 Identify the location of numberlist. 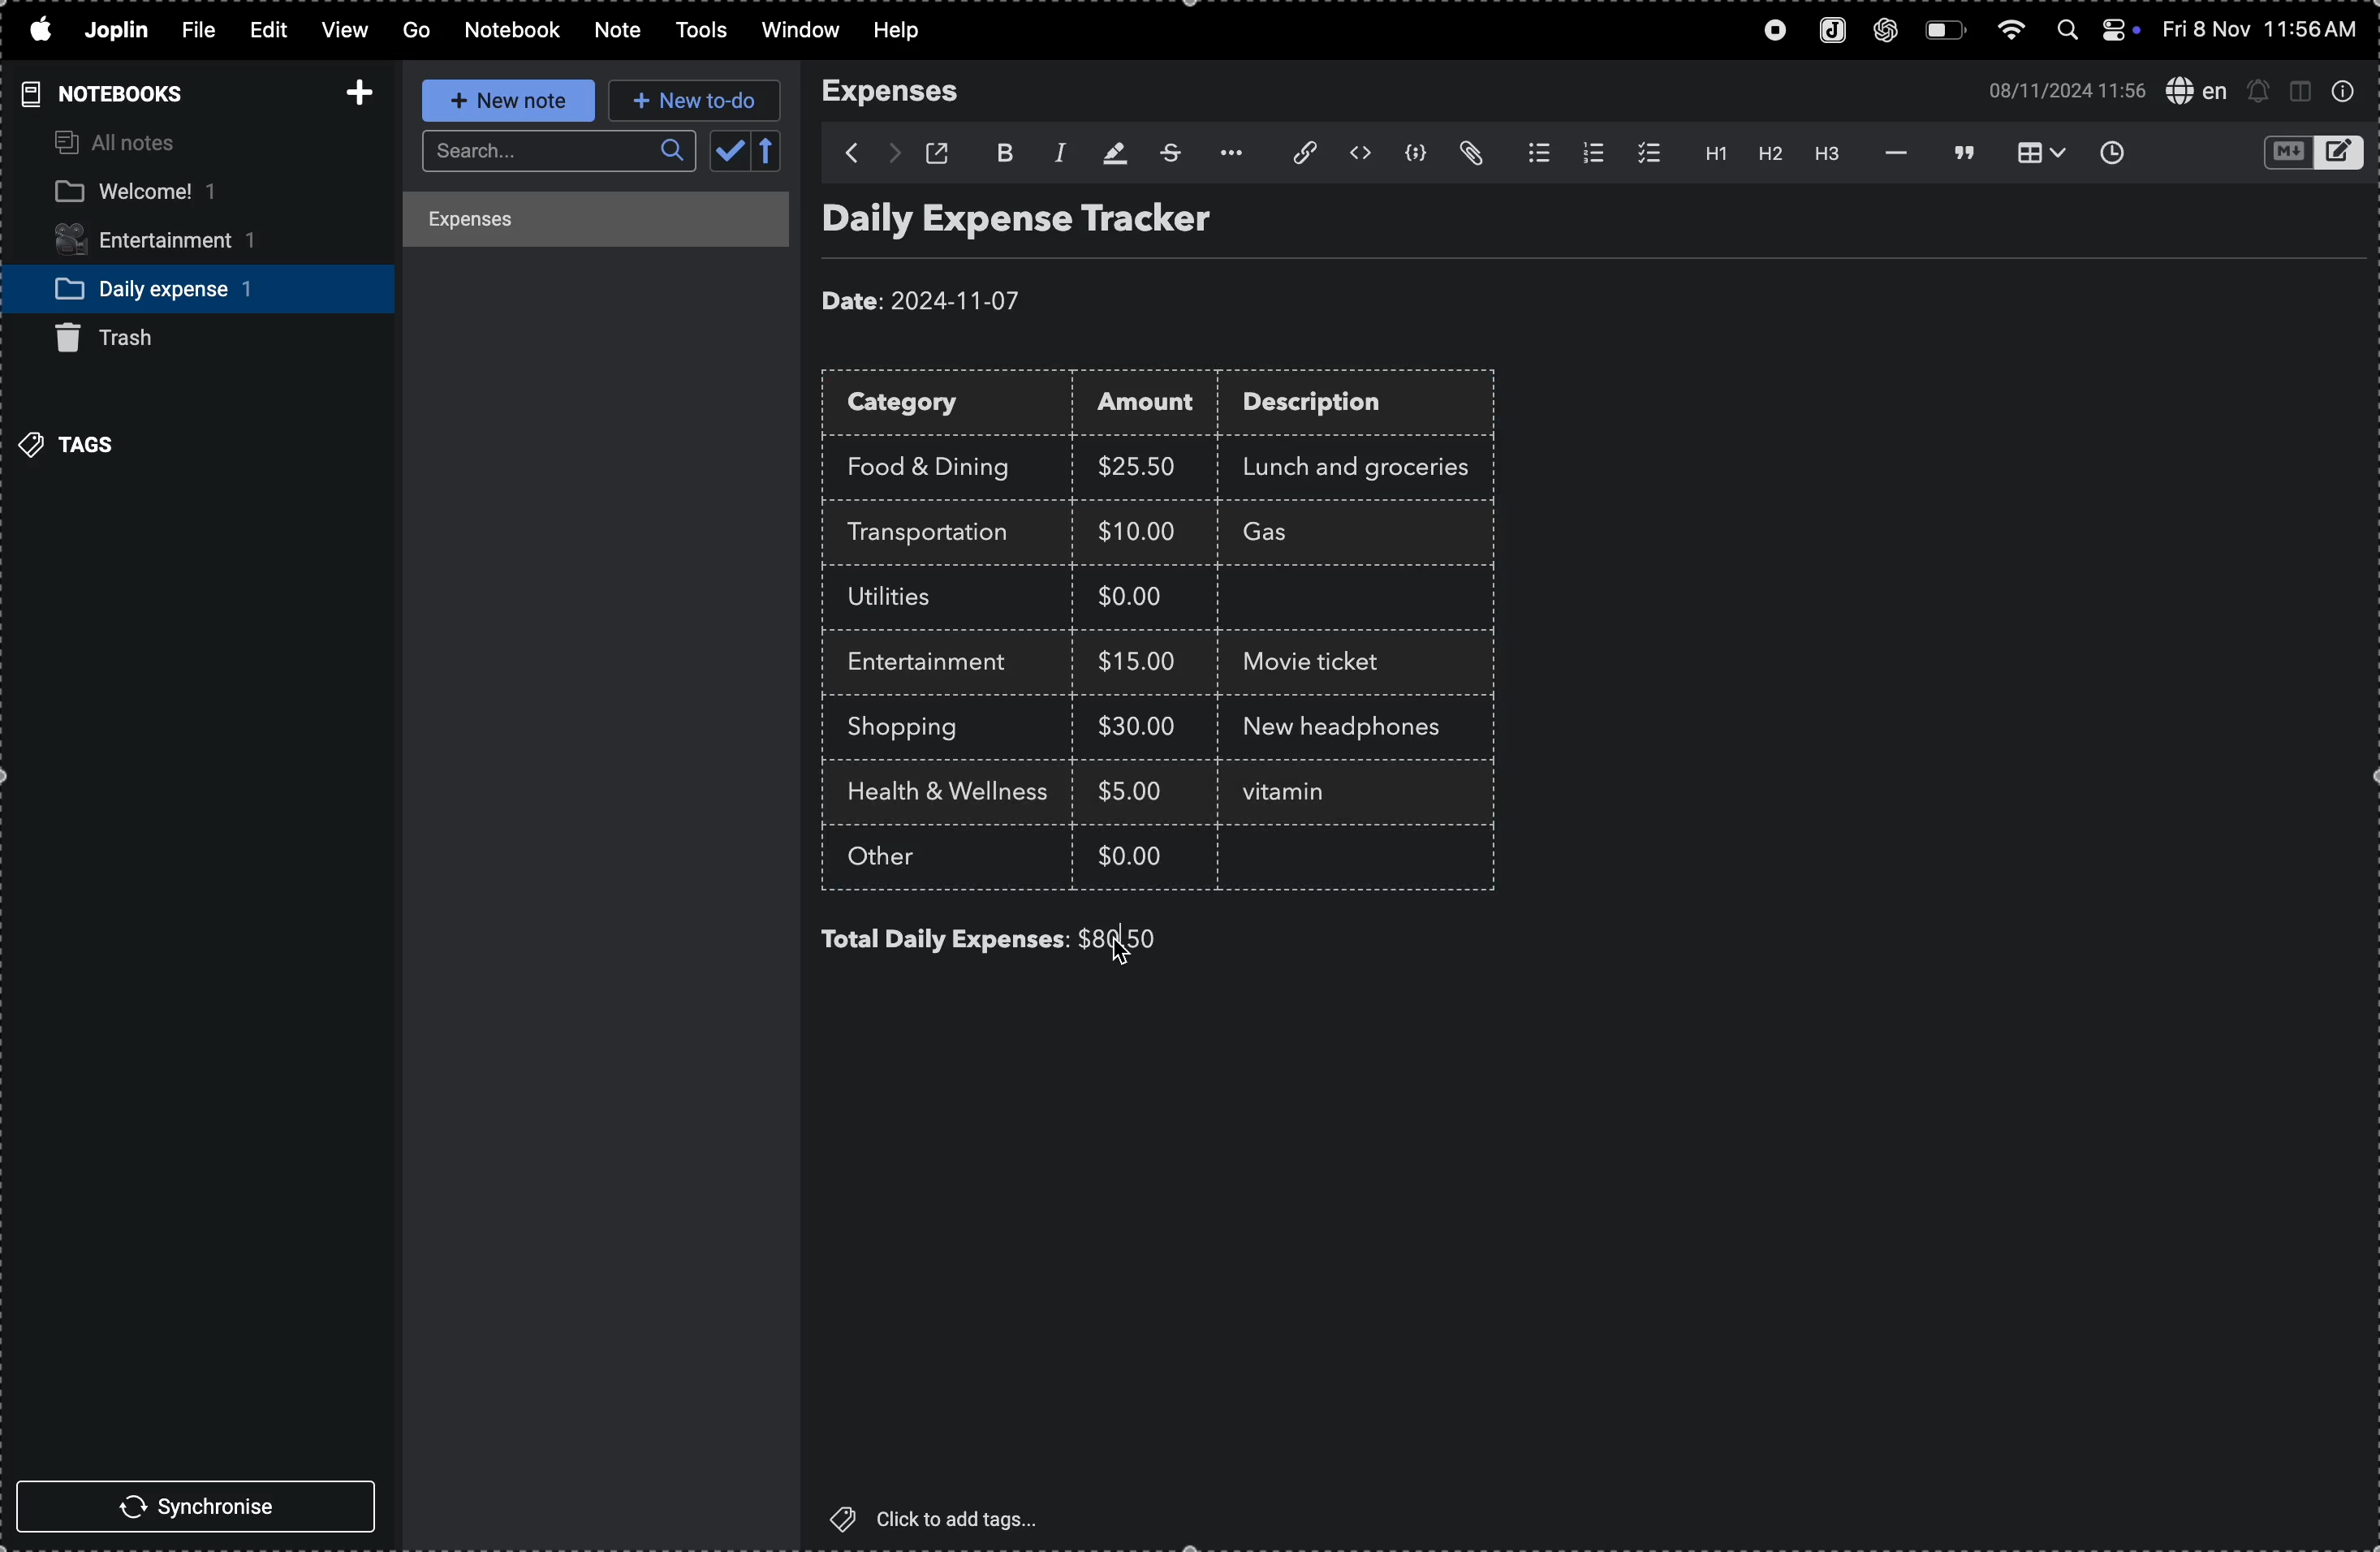
(1589, 153).